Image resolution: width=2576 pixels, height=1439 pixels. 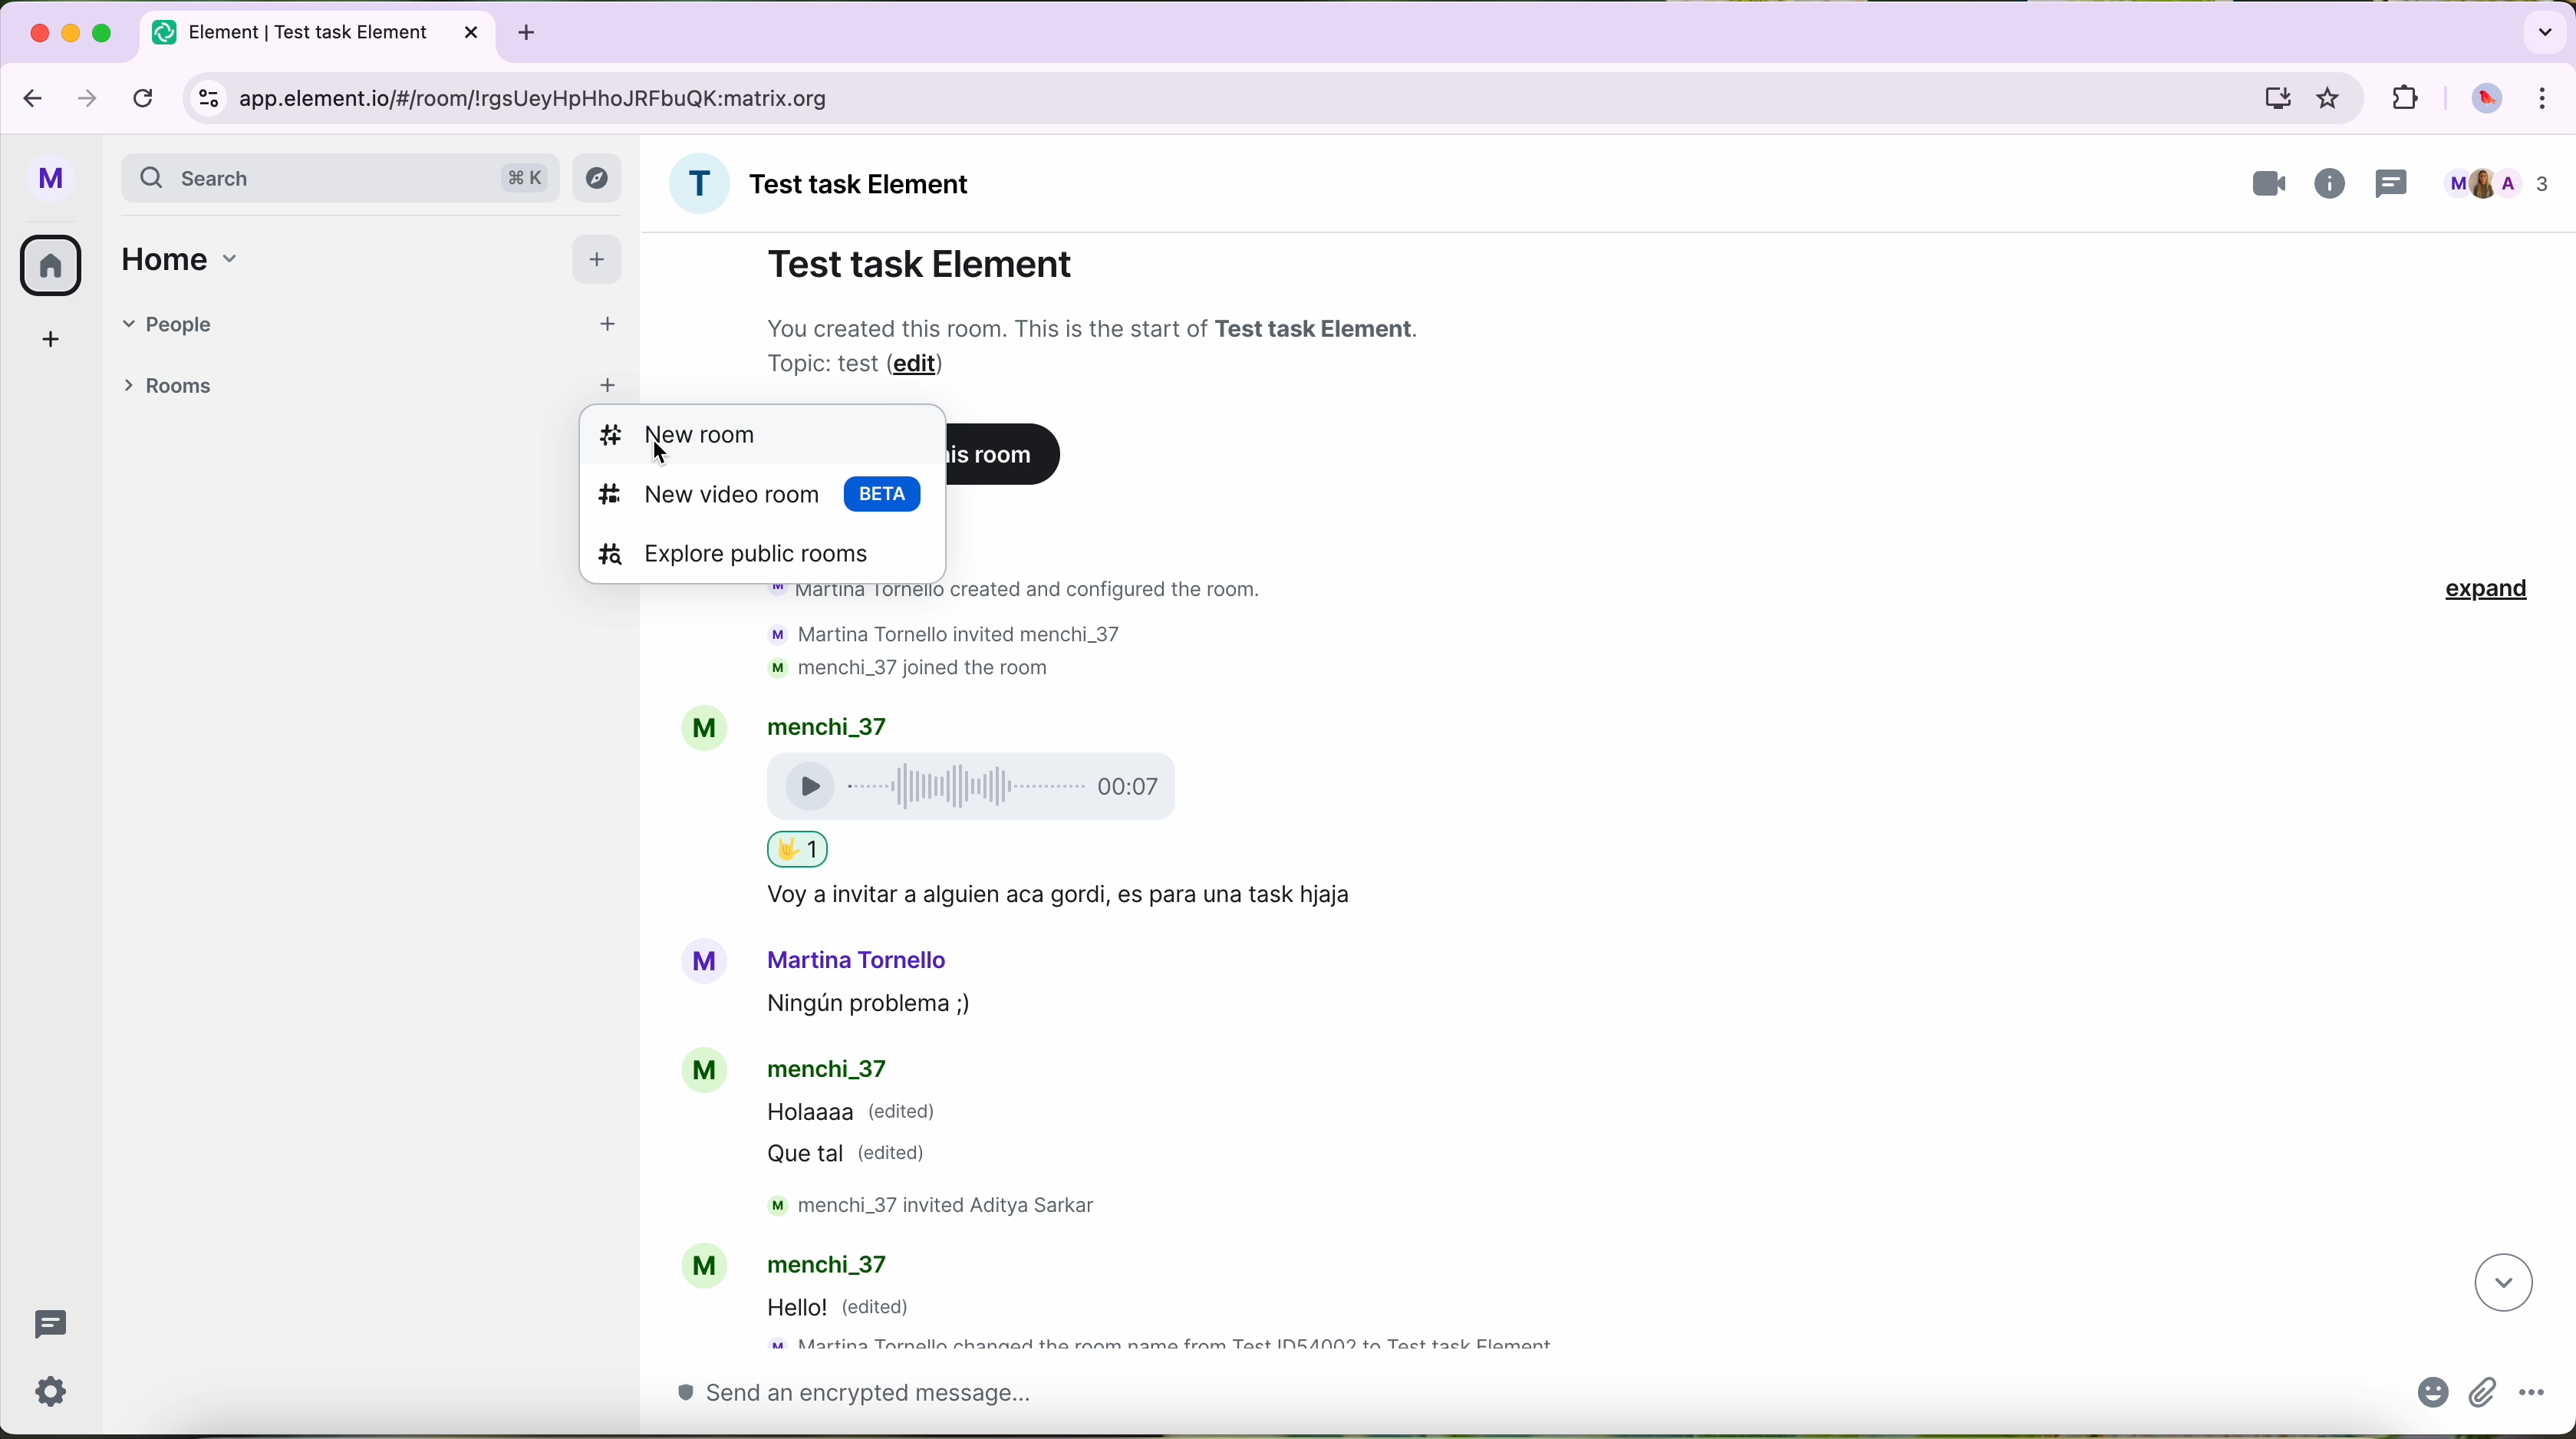 What do you see at coordinates (607, 381) in the screenshot?
I see `add room button` at bounding box center [607, 381].